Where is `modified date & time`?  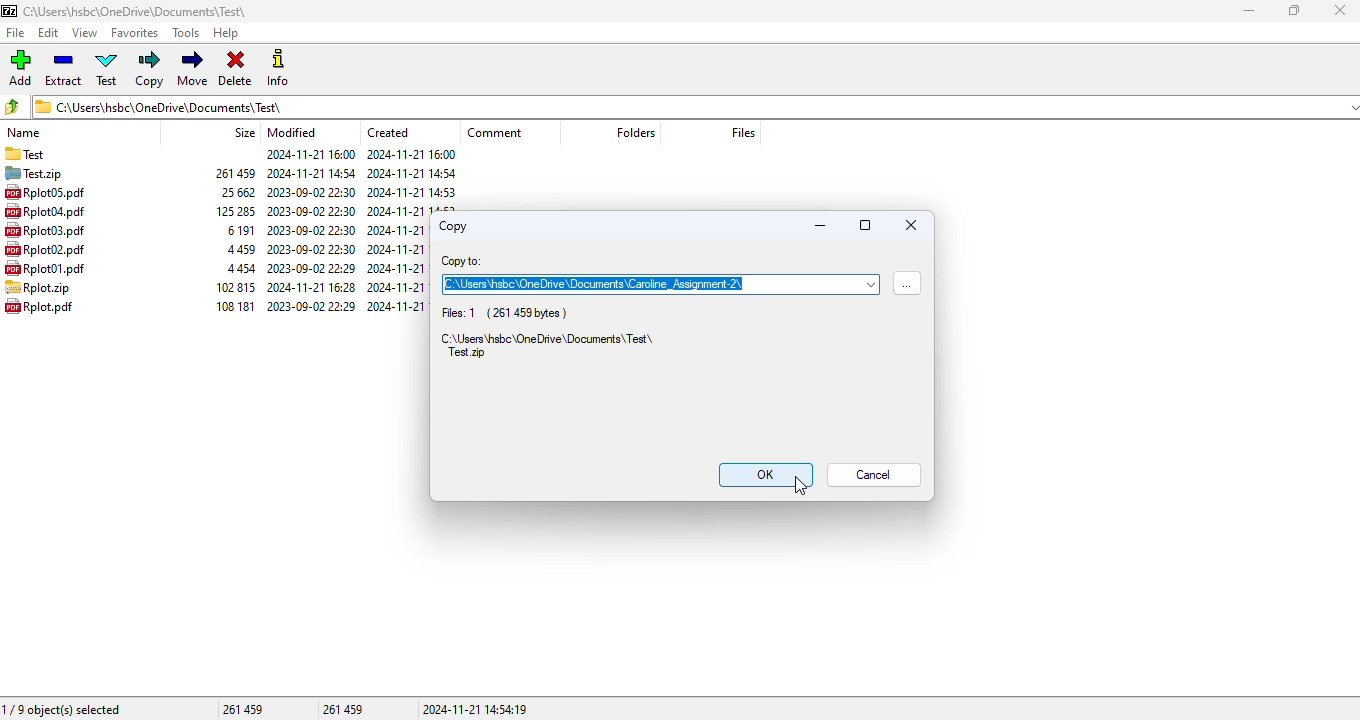
modified date & time is located at coordinates (310, 173).